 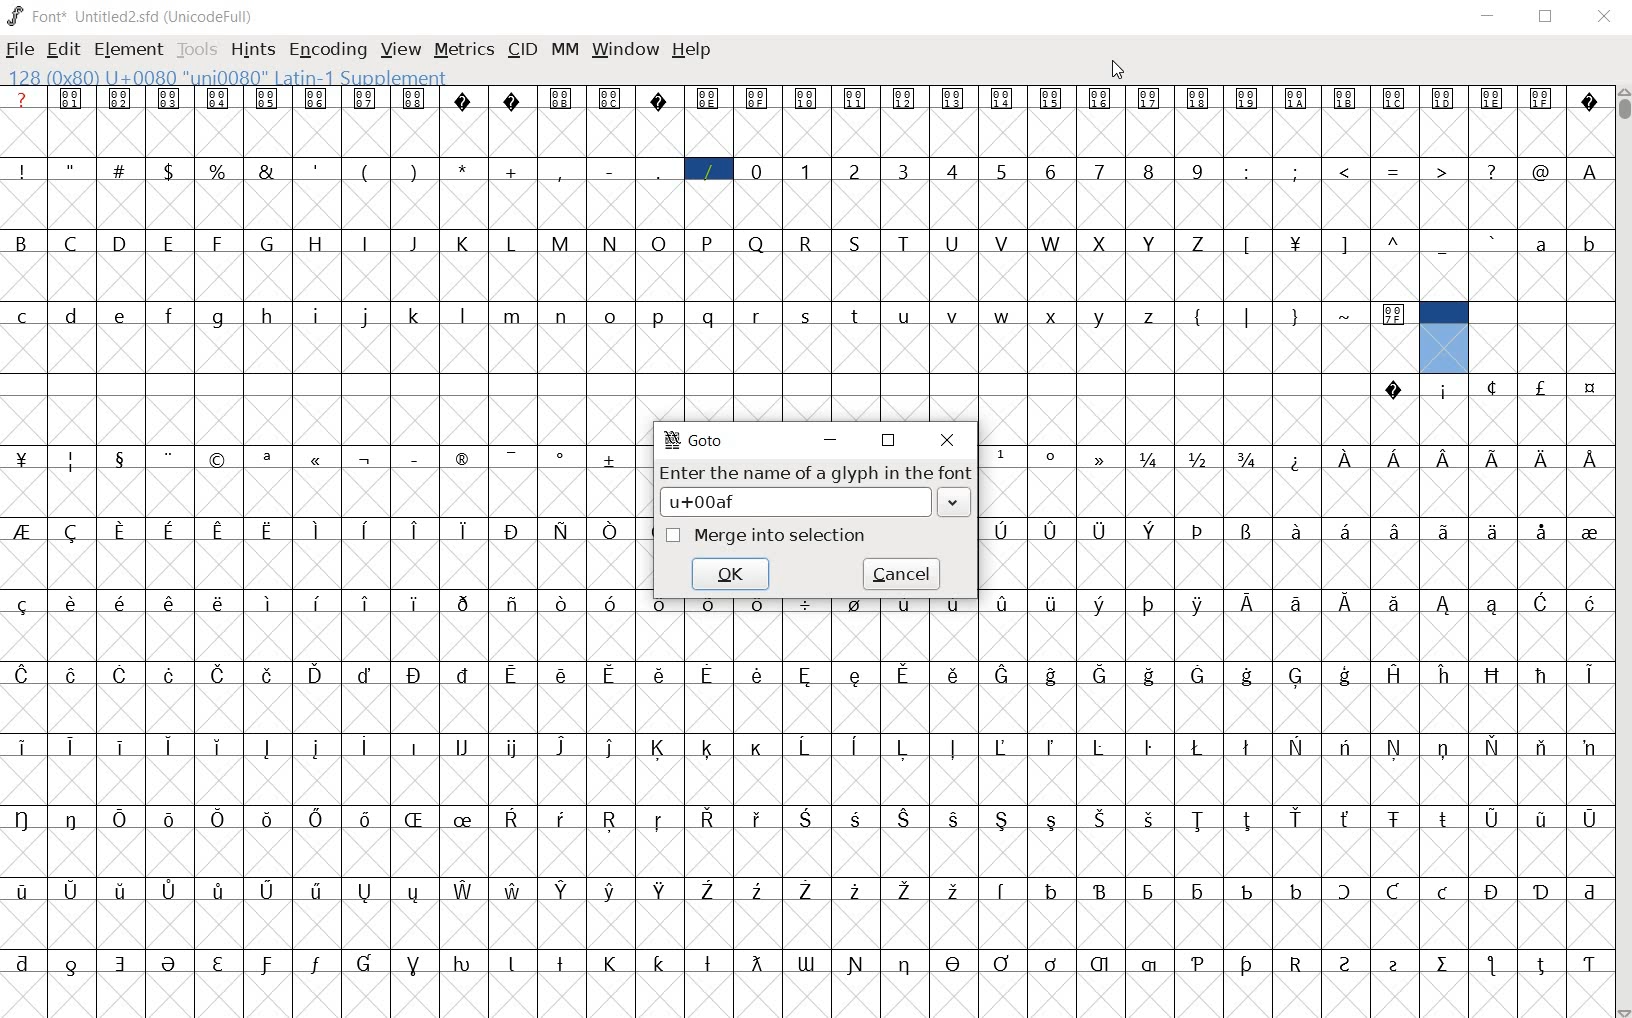 I want to click on window, so click(x=625, y=50).